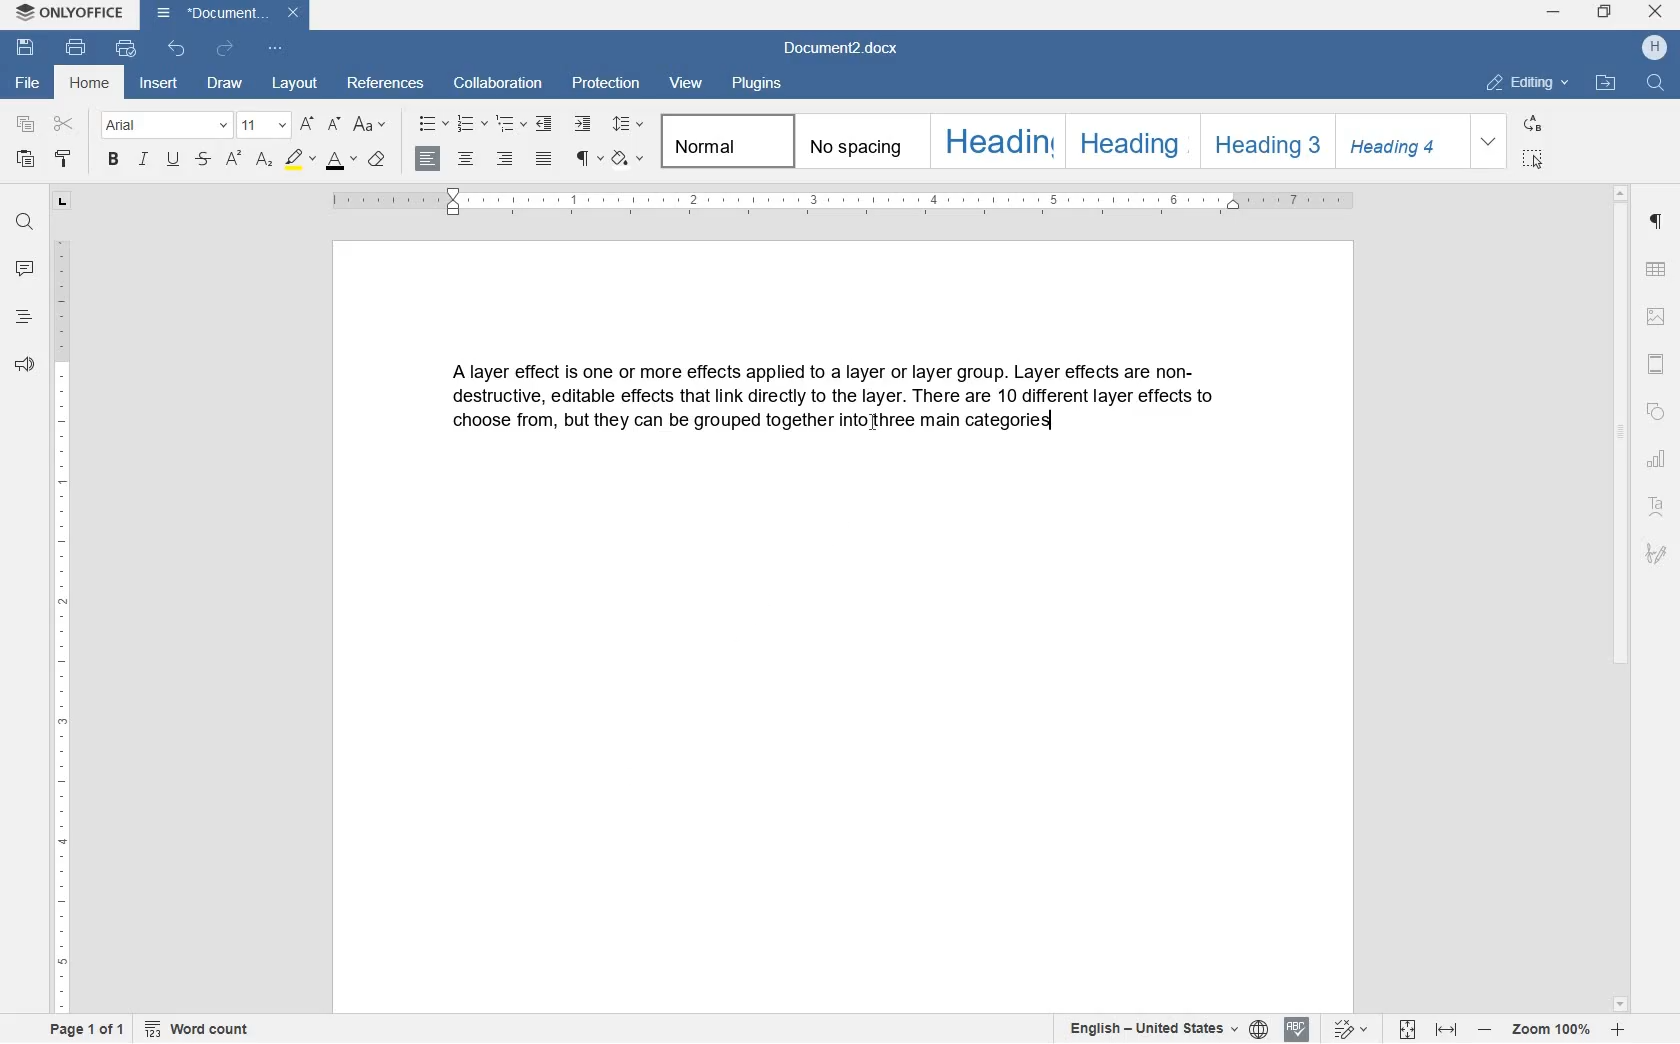 The width and height of the screenshot is (1680, 1044). I want to click on font color , so click(343, 161).